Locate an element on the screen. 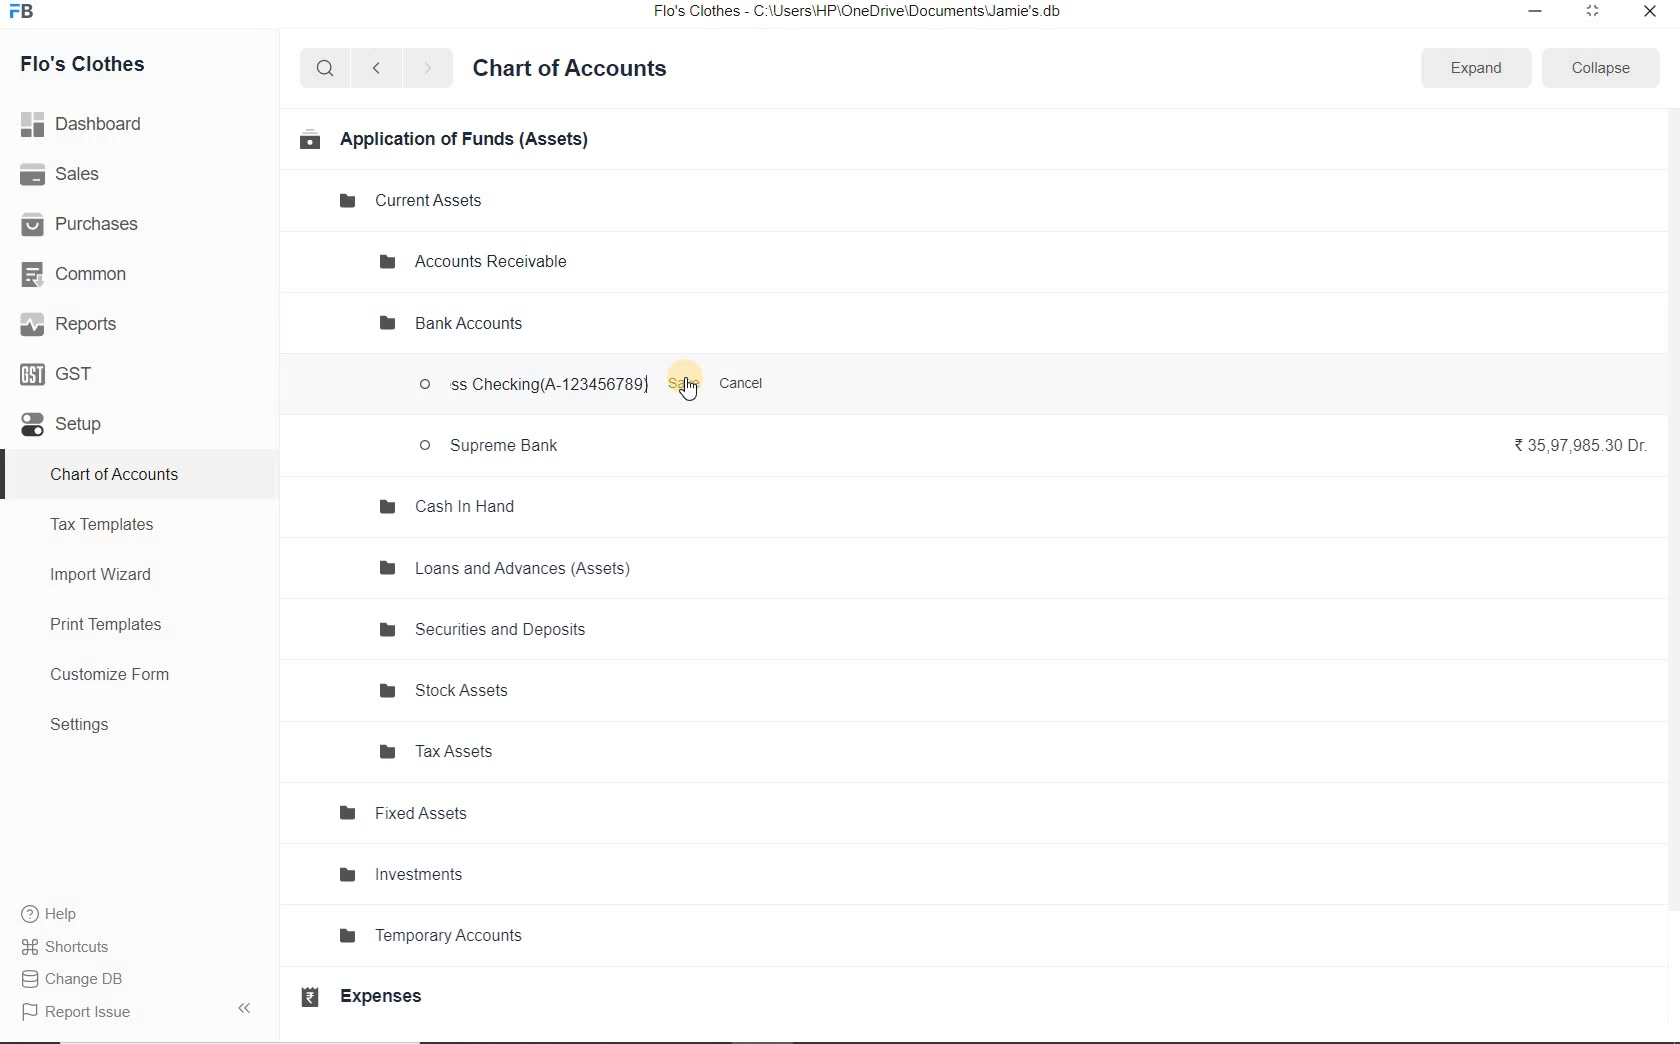 The height and width of the screenshot is (1044, 1680). Dashboard is located at coordinates (89, 122).